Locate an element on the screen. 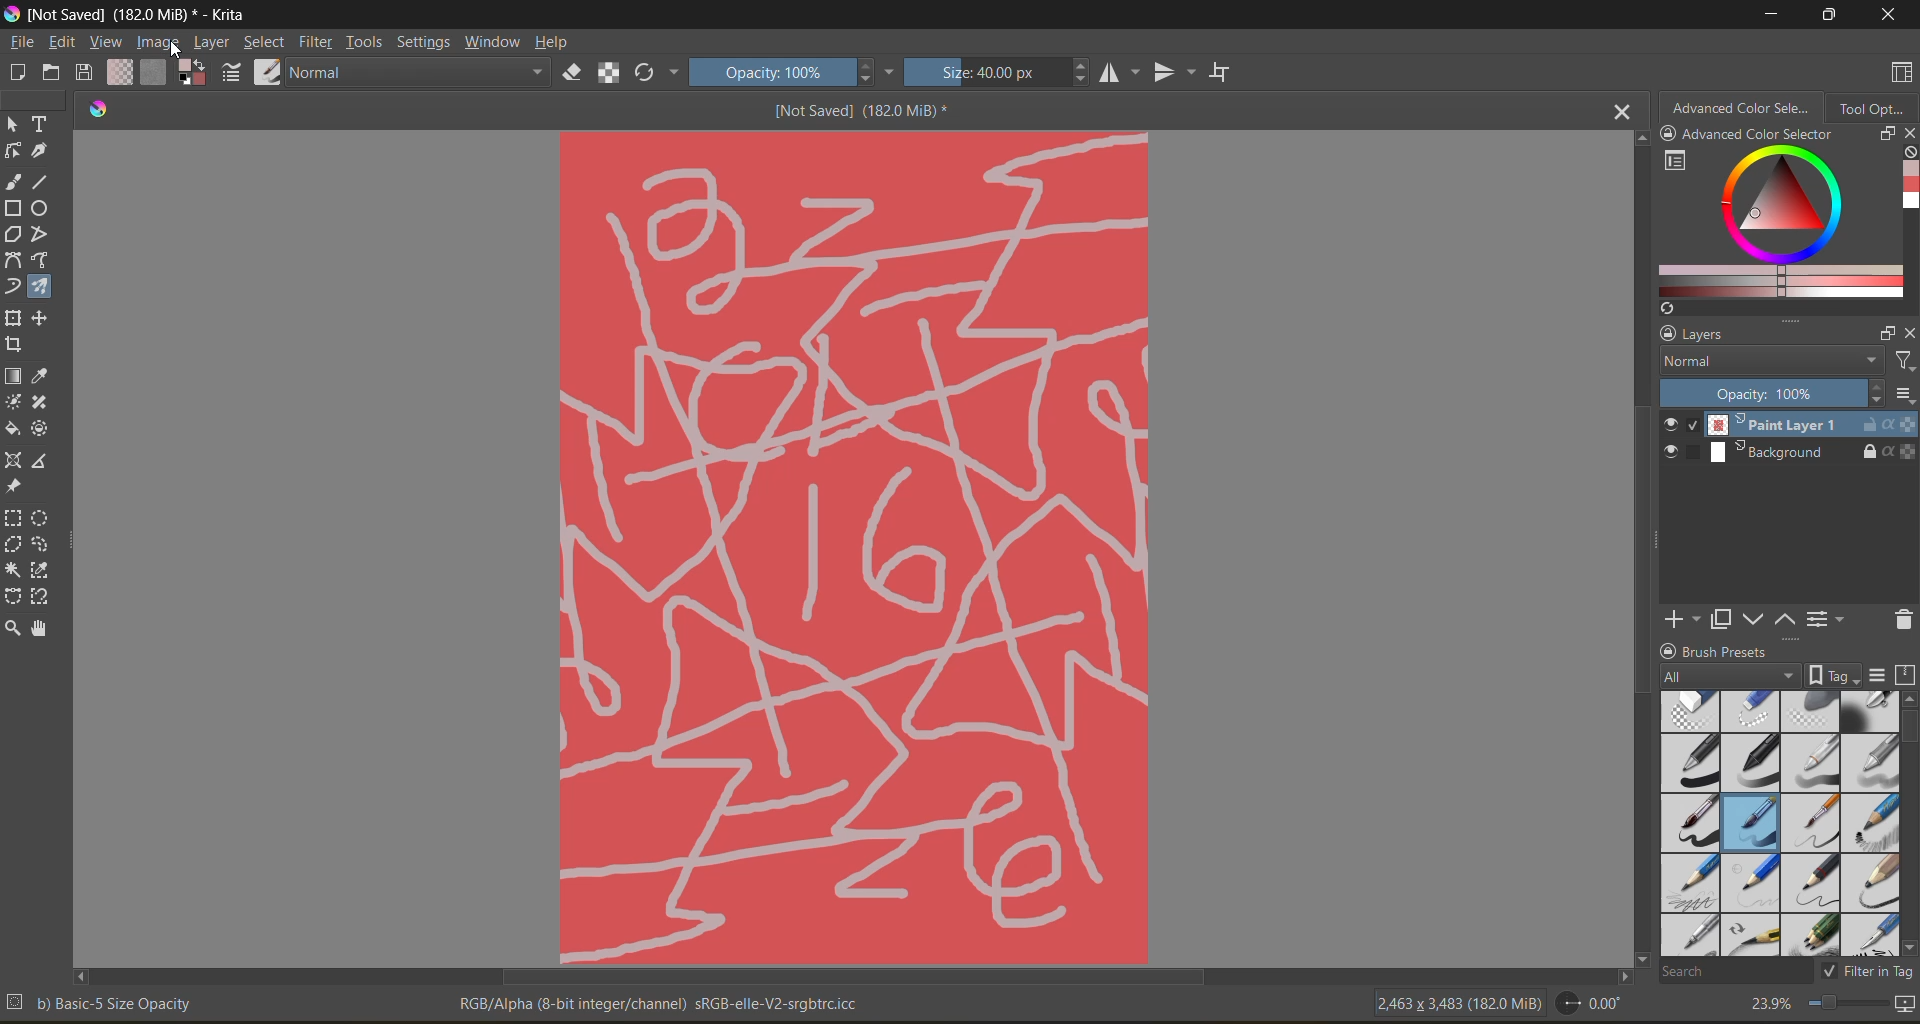  [Not Saved] (182.0 MiB) * is located at coordinates (862, 109).